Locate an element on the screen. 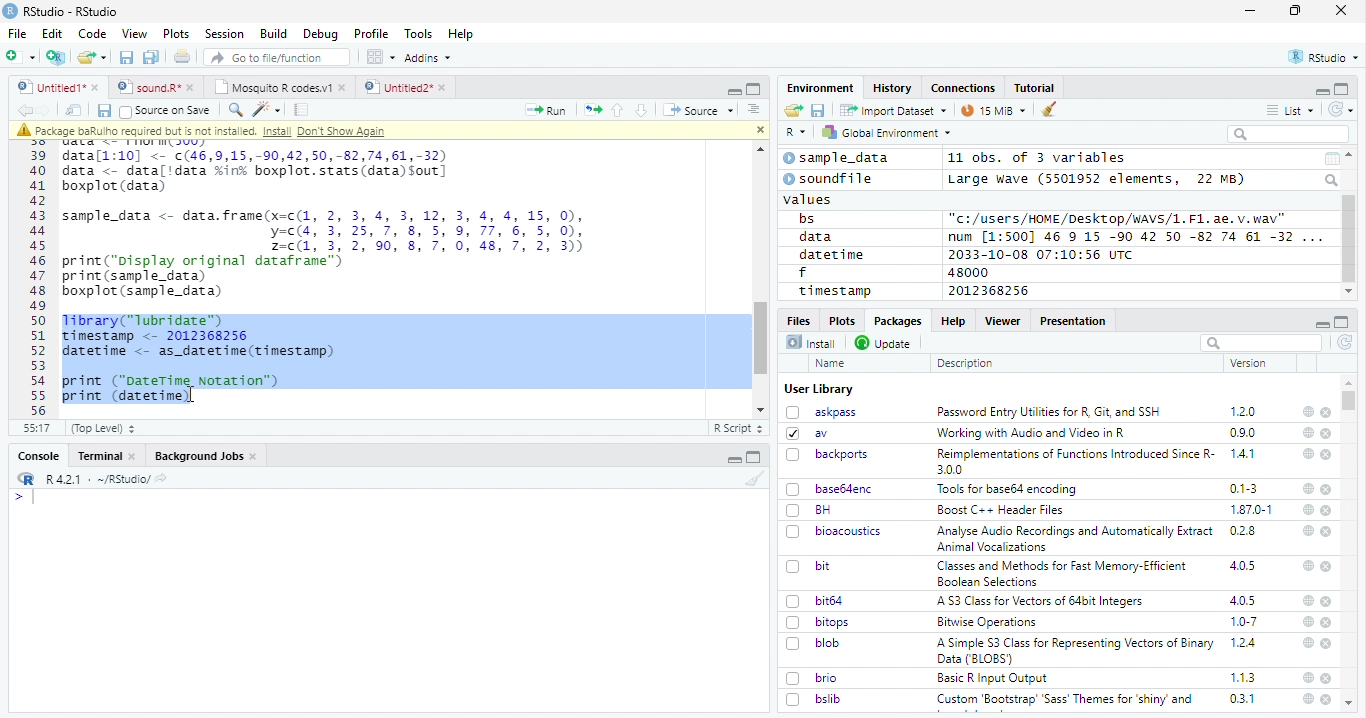 Image resolution: width=1366 pixels, height=718 pixels. base64enc is located at coordinates (830, 488).